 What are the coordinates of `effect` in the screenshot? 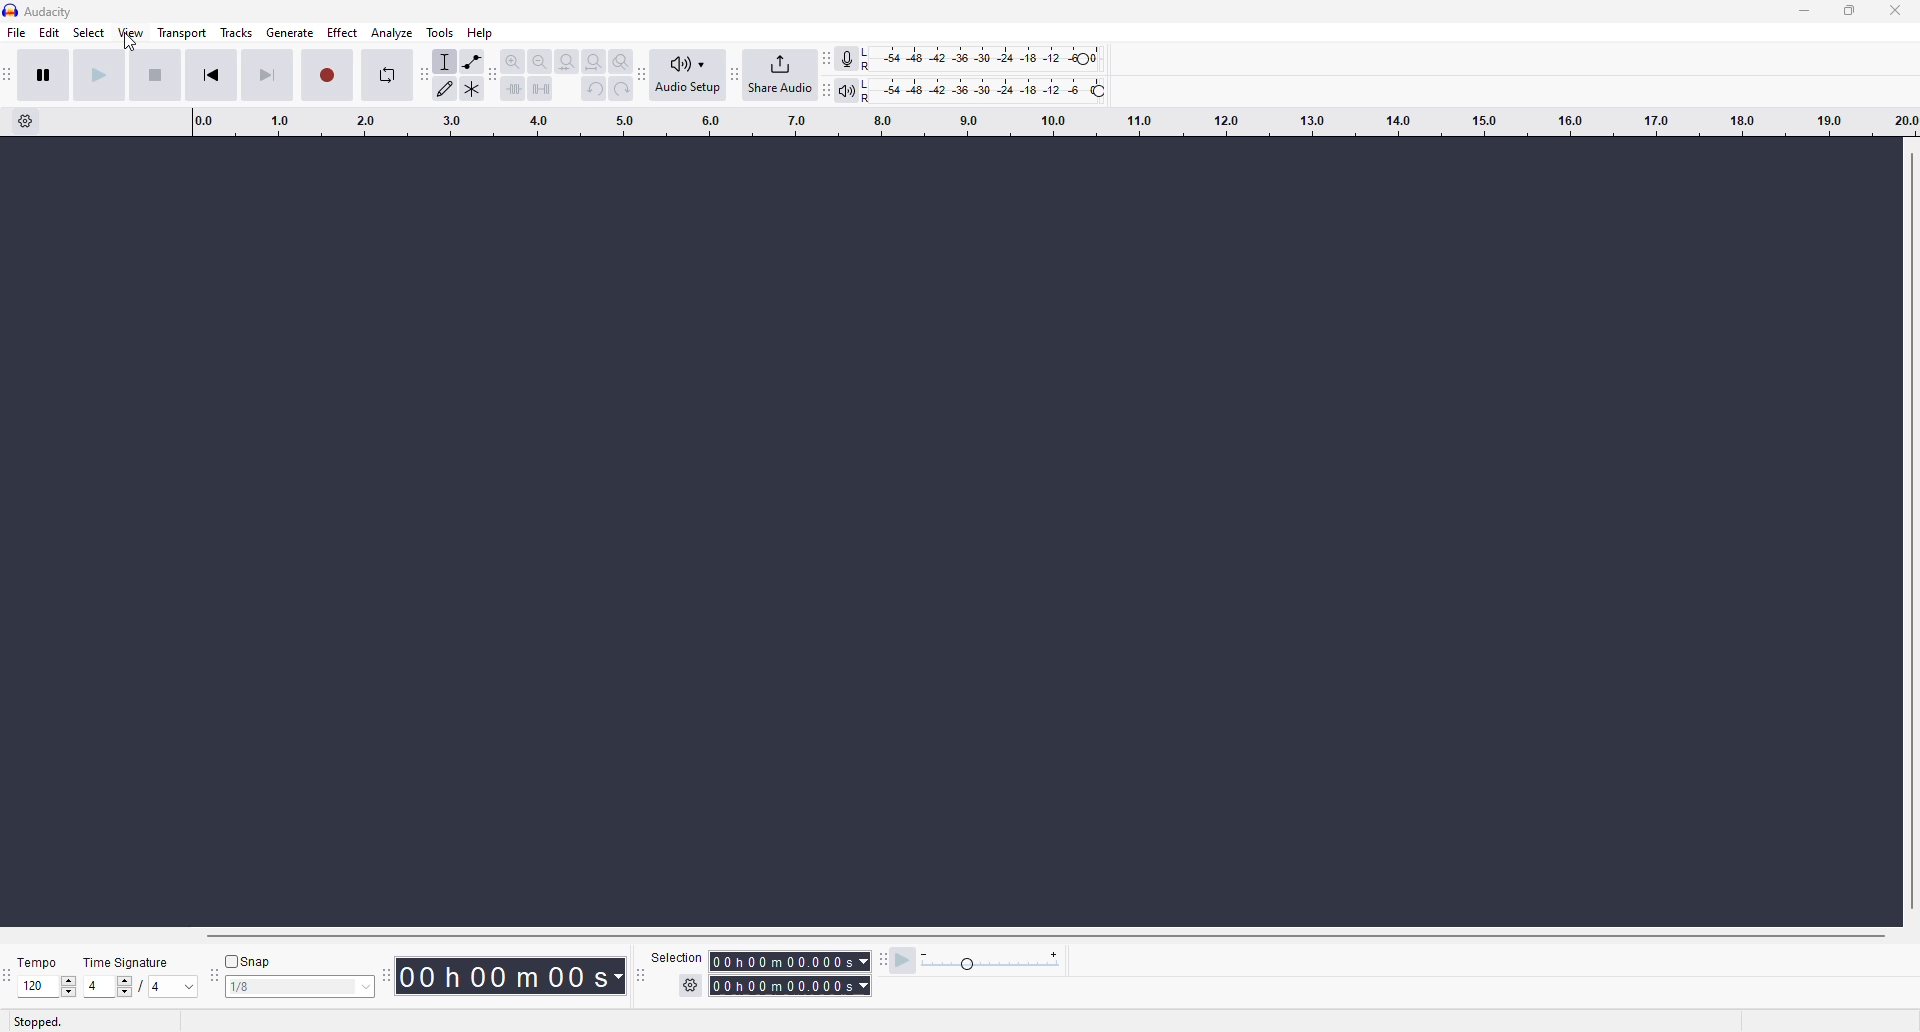 It's located at (343, 32).